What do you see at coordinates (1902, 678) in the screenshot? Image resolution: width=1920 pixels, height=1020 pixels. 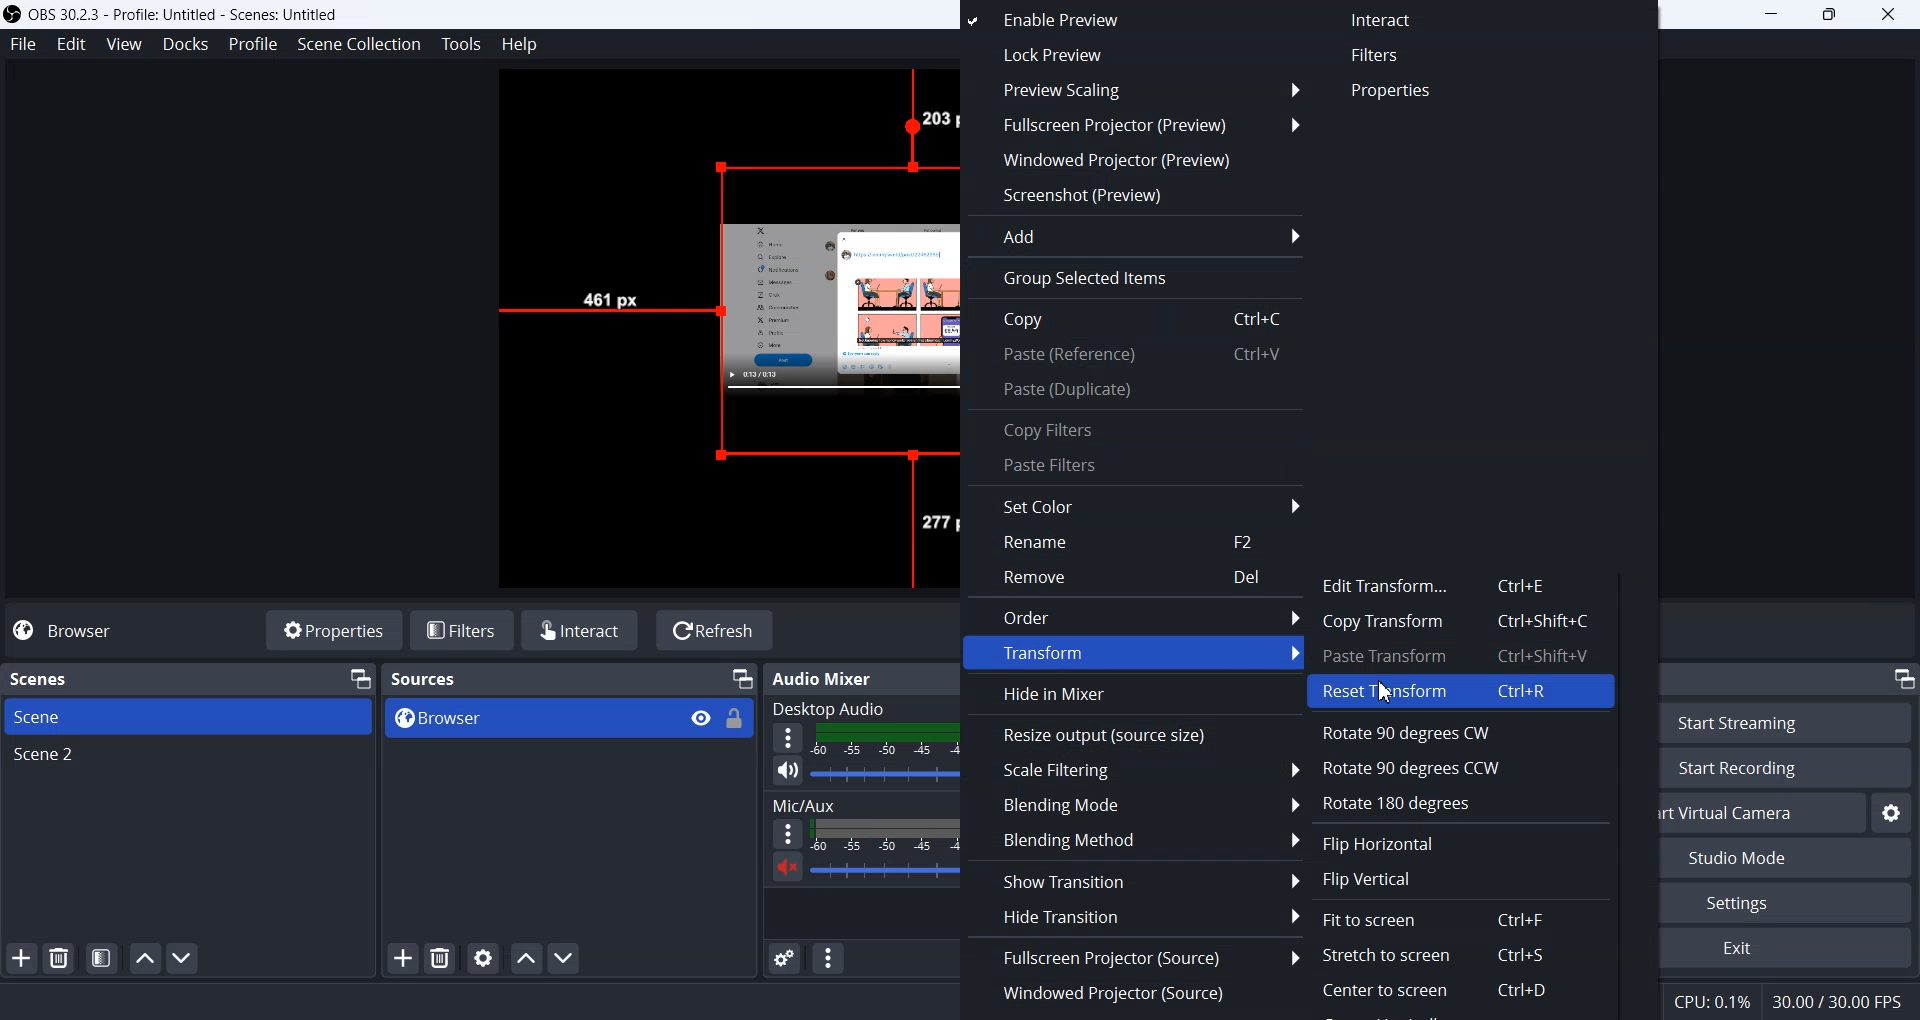 I see `Minimize` at bounding box center [1902, 678].